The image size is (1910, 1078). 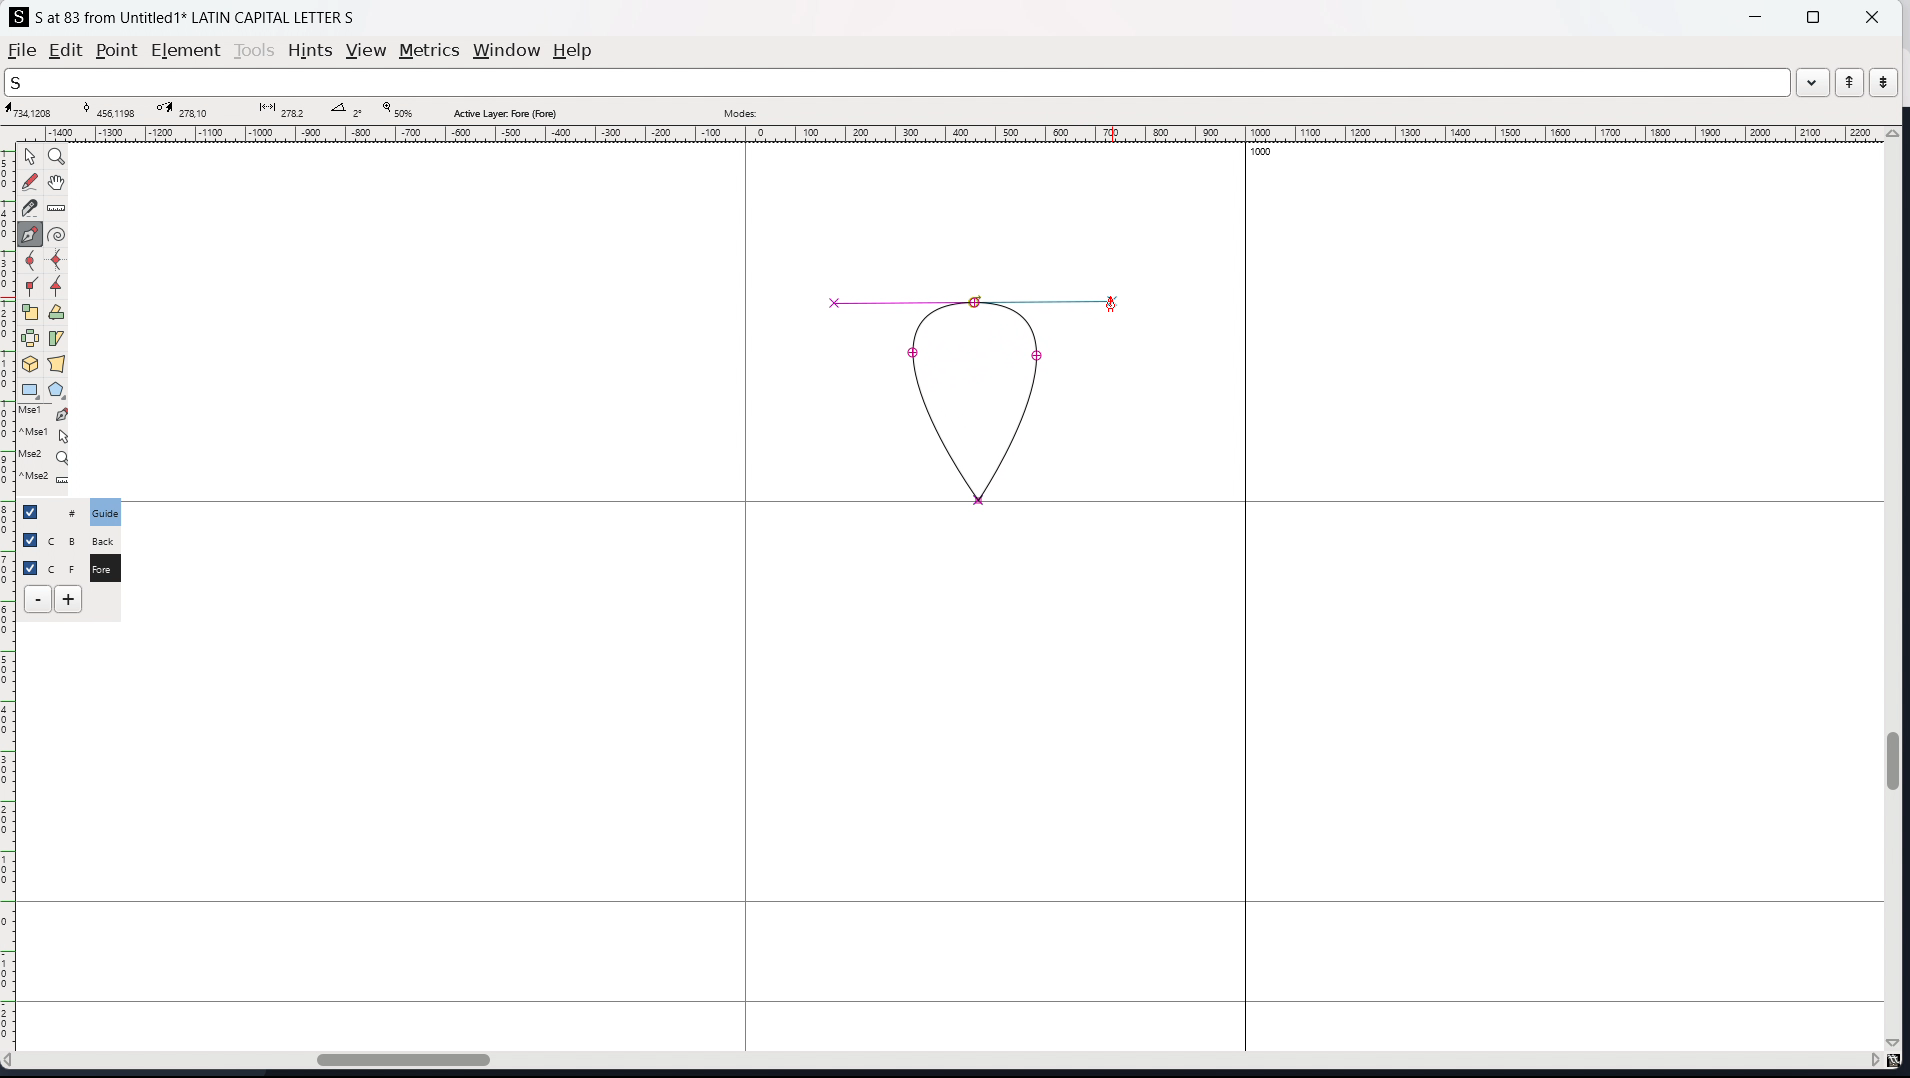 I want to click on logo, so click(x=19, y=17).